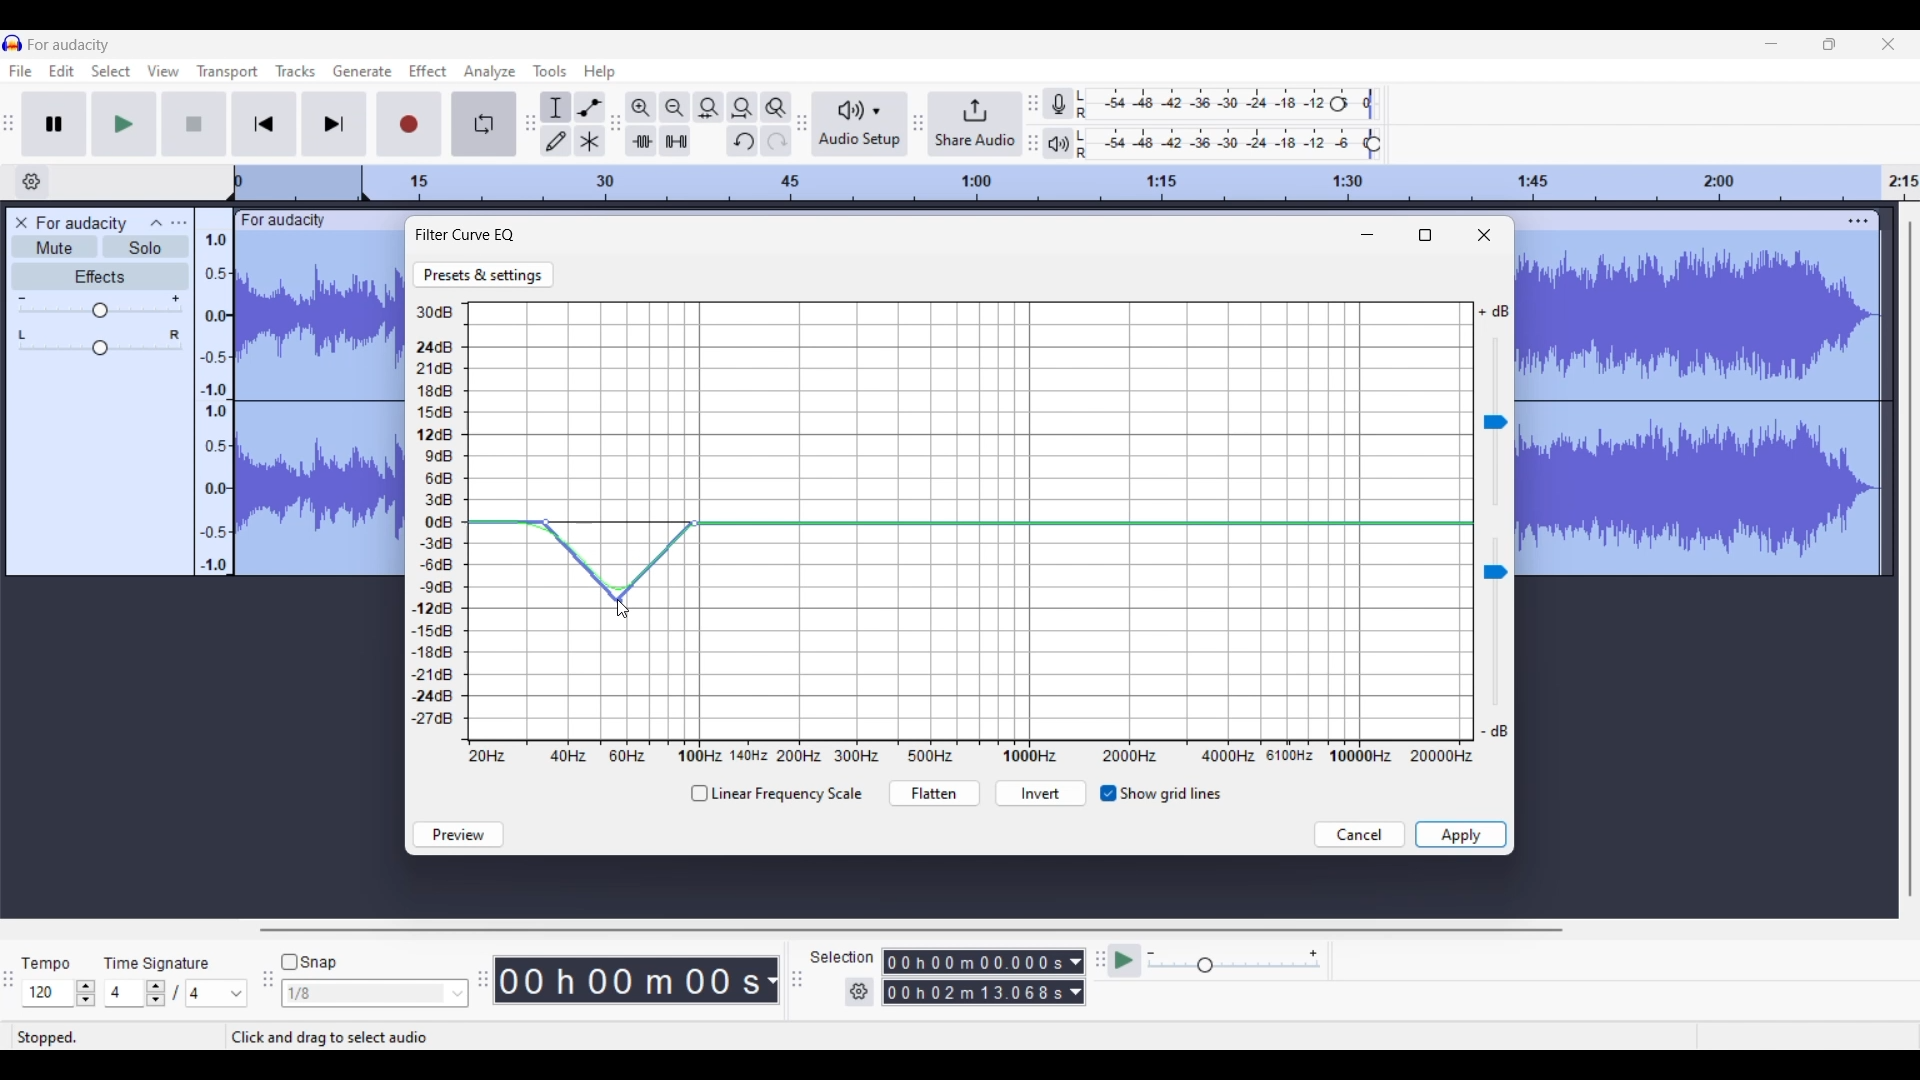 This screenshot has height=1080, width=1920. What do you see at coordinates (126, 994) in the screenshot?
I see `Type in time signature` at bounding box center [126, 994].